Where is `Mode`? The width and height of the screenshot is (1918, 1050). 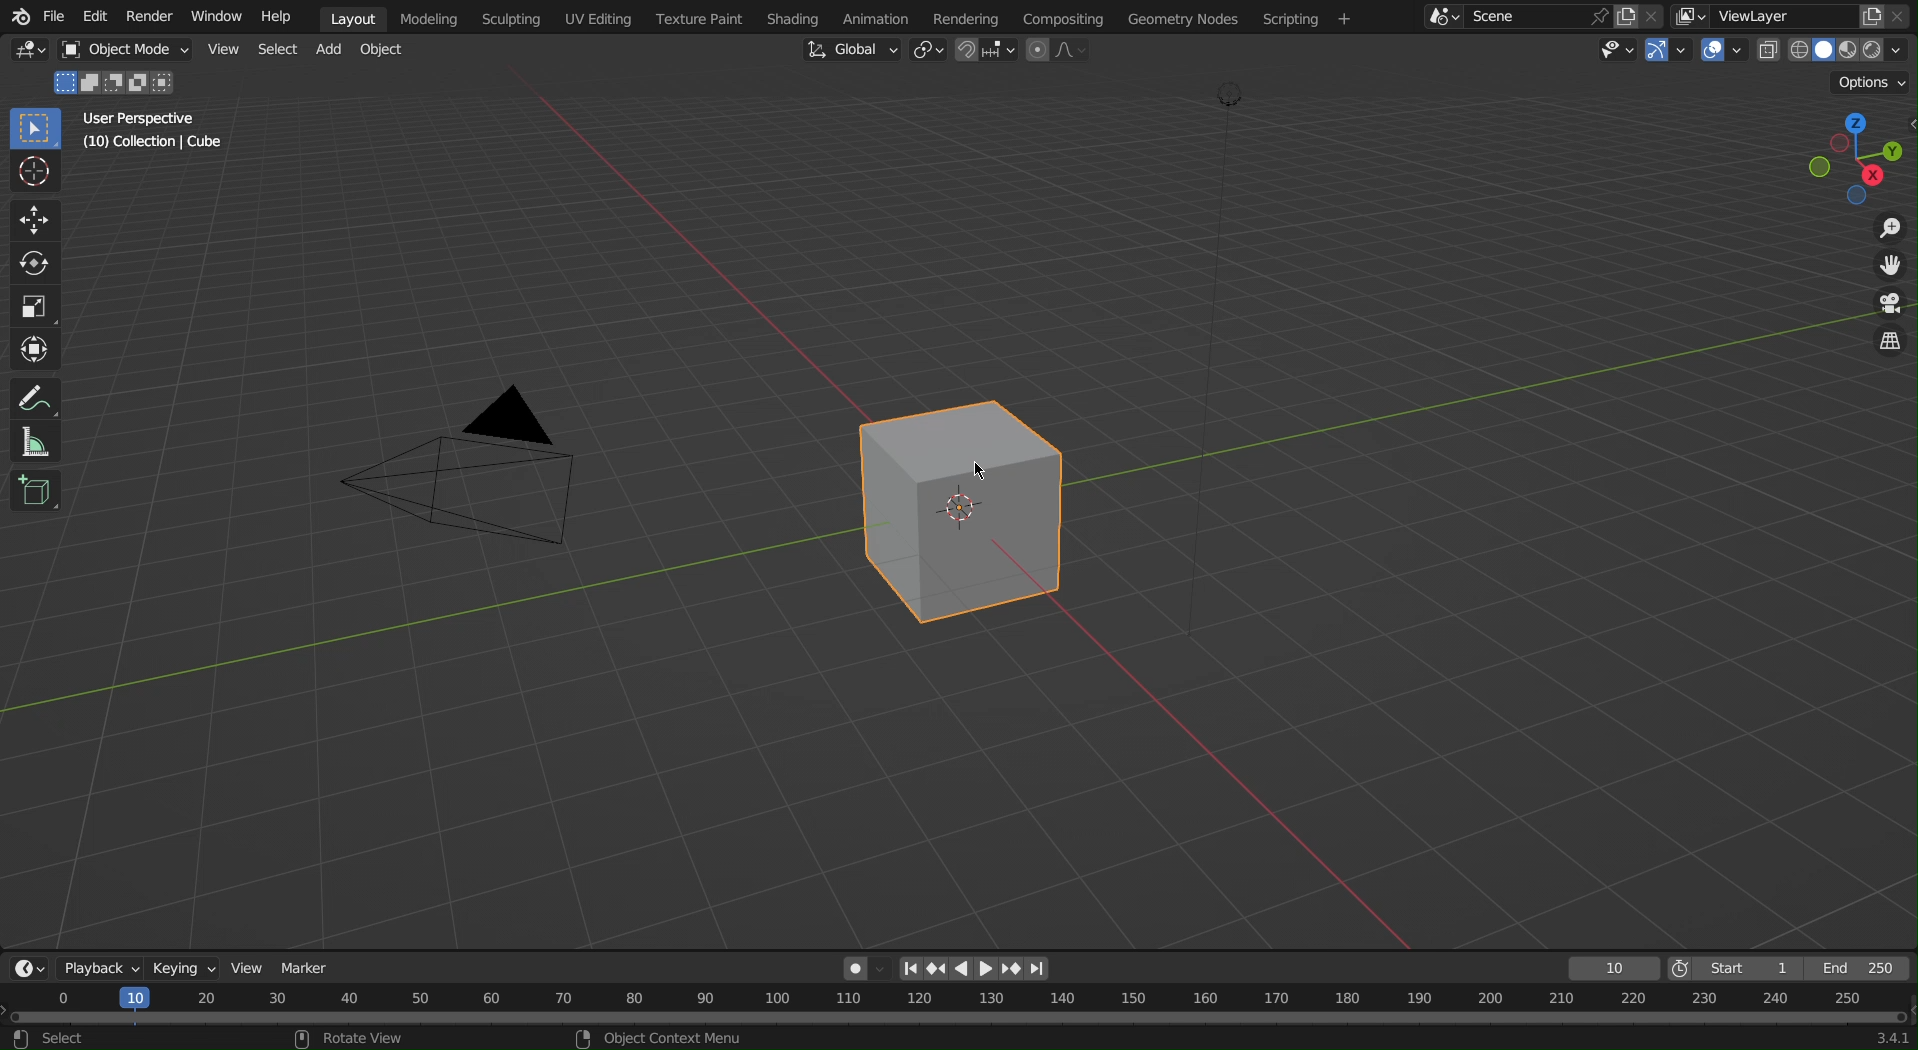 Mode is located at coordinates (117, 84).